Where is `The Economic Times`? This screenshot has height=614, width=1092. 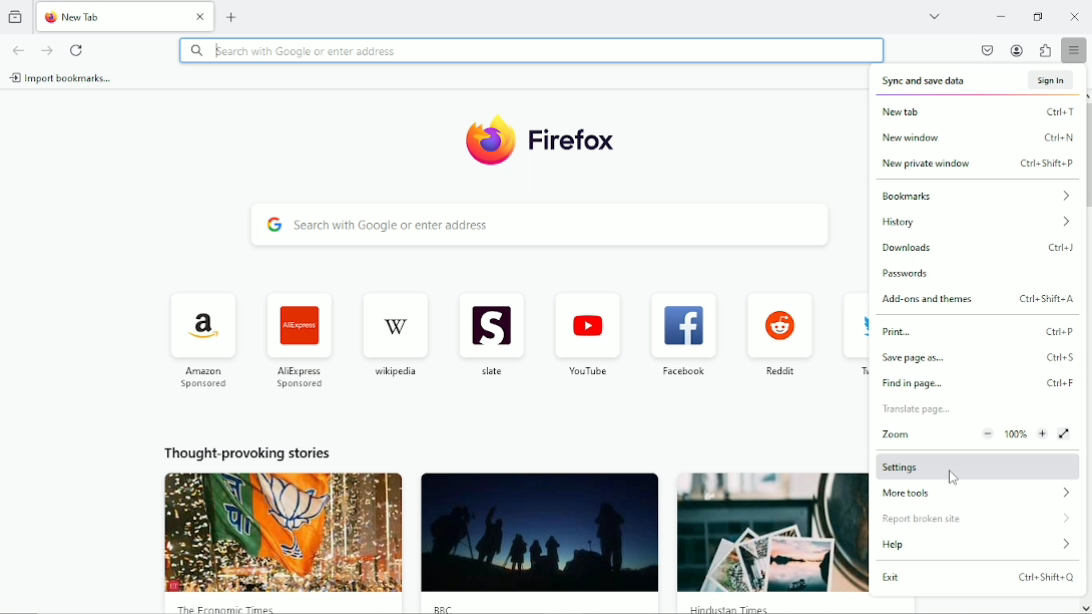 The Economic Times is located at coordinates (232, 608).